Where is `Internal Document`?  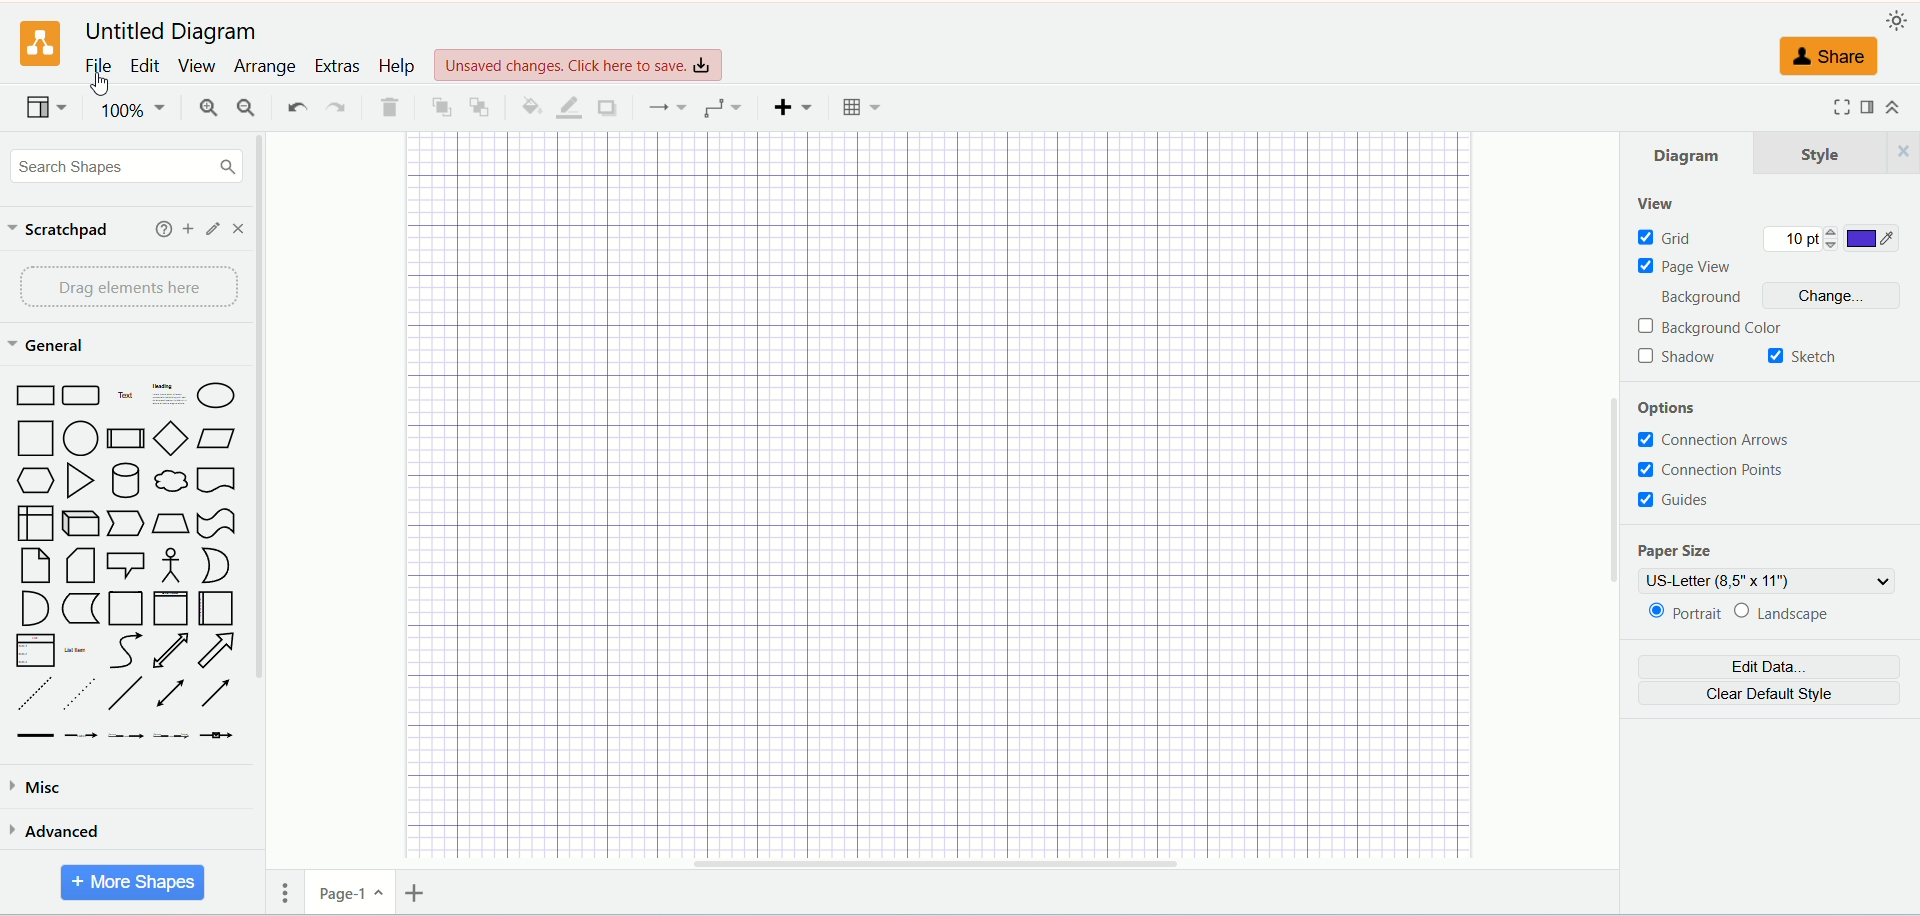 Internal Document is located at coordinates (36, 522).